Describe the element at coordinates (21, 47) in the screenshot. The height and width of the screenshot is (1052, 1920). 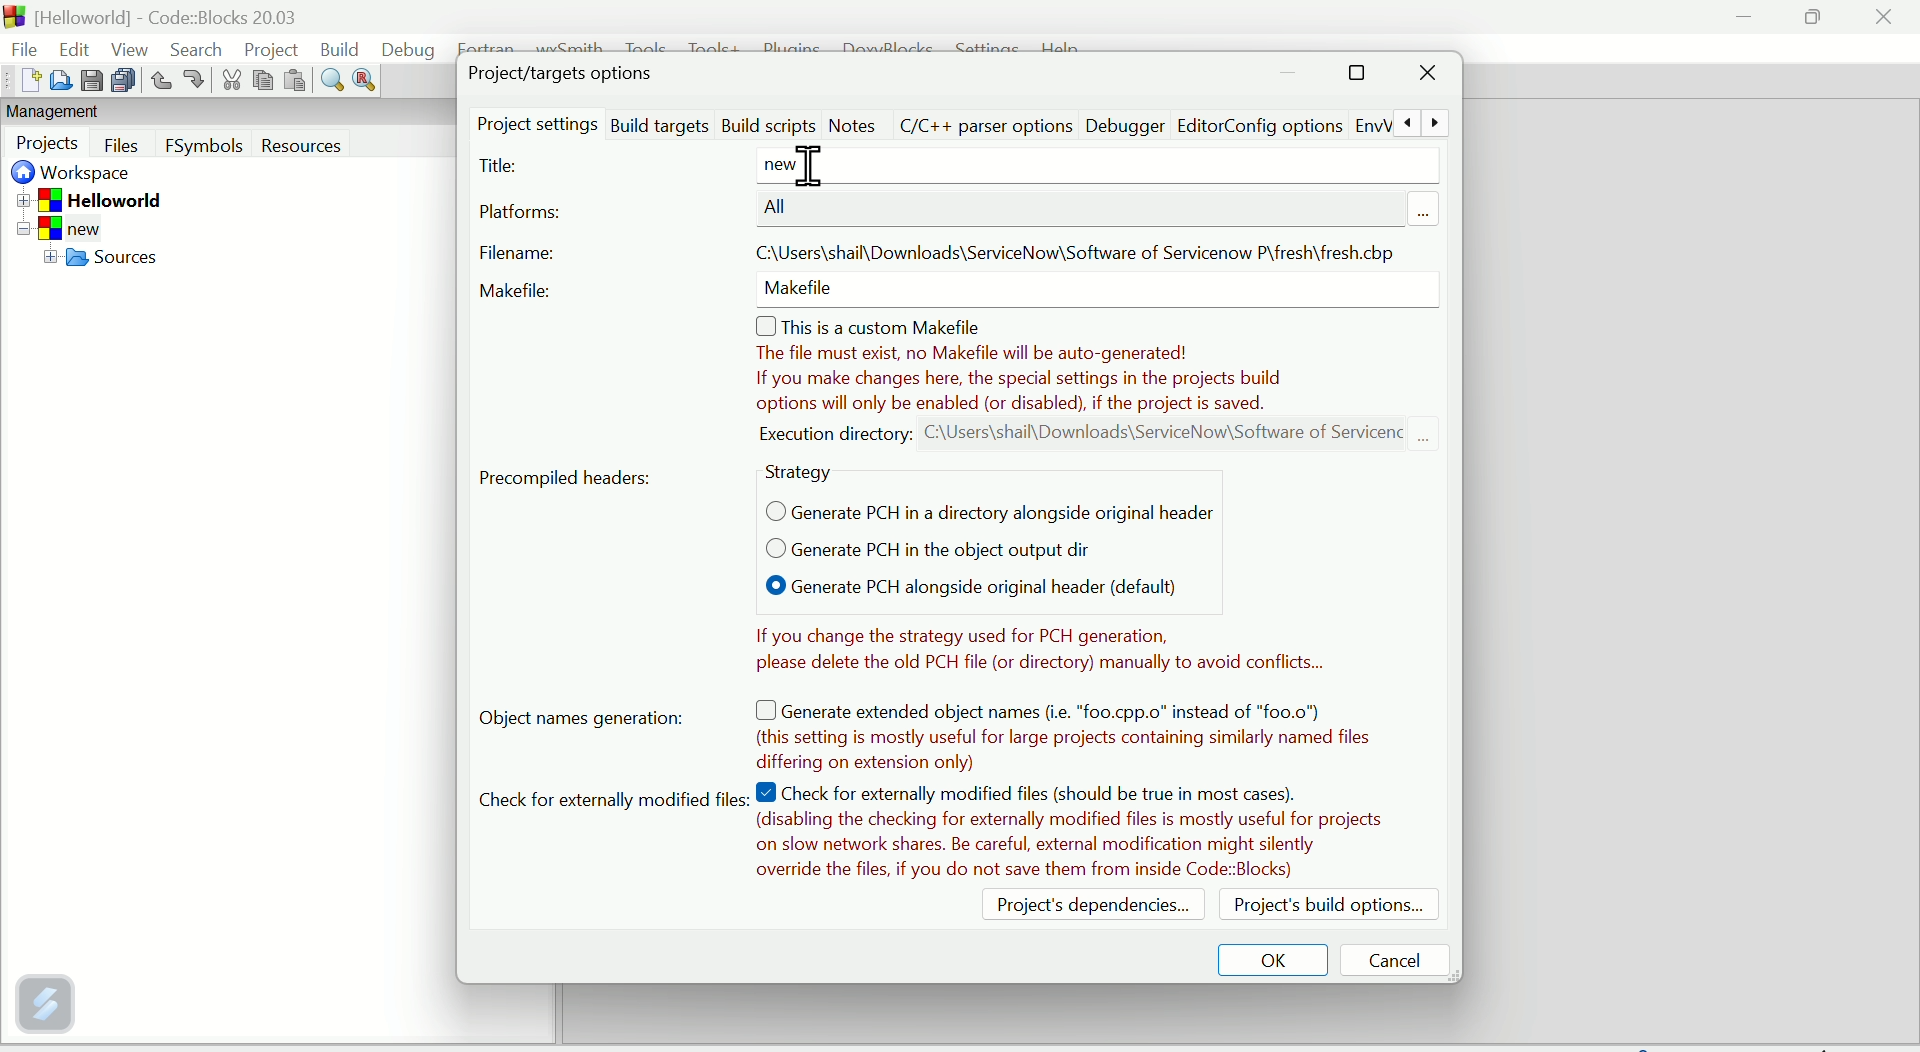
I see `File` at that location.